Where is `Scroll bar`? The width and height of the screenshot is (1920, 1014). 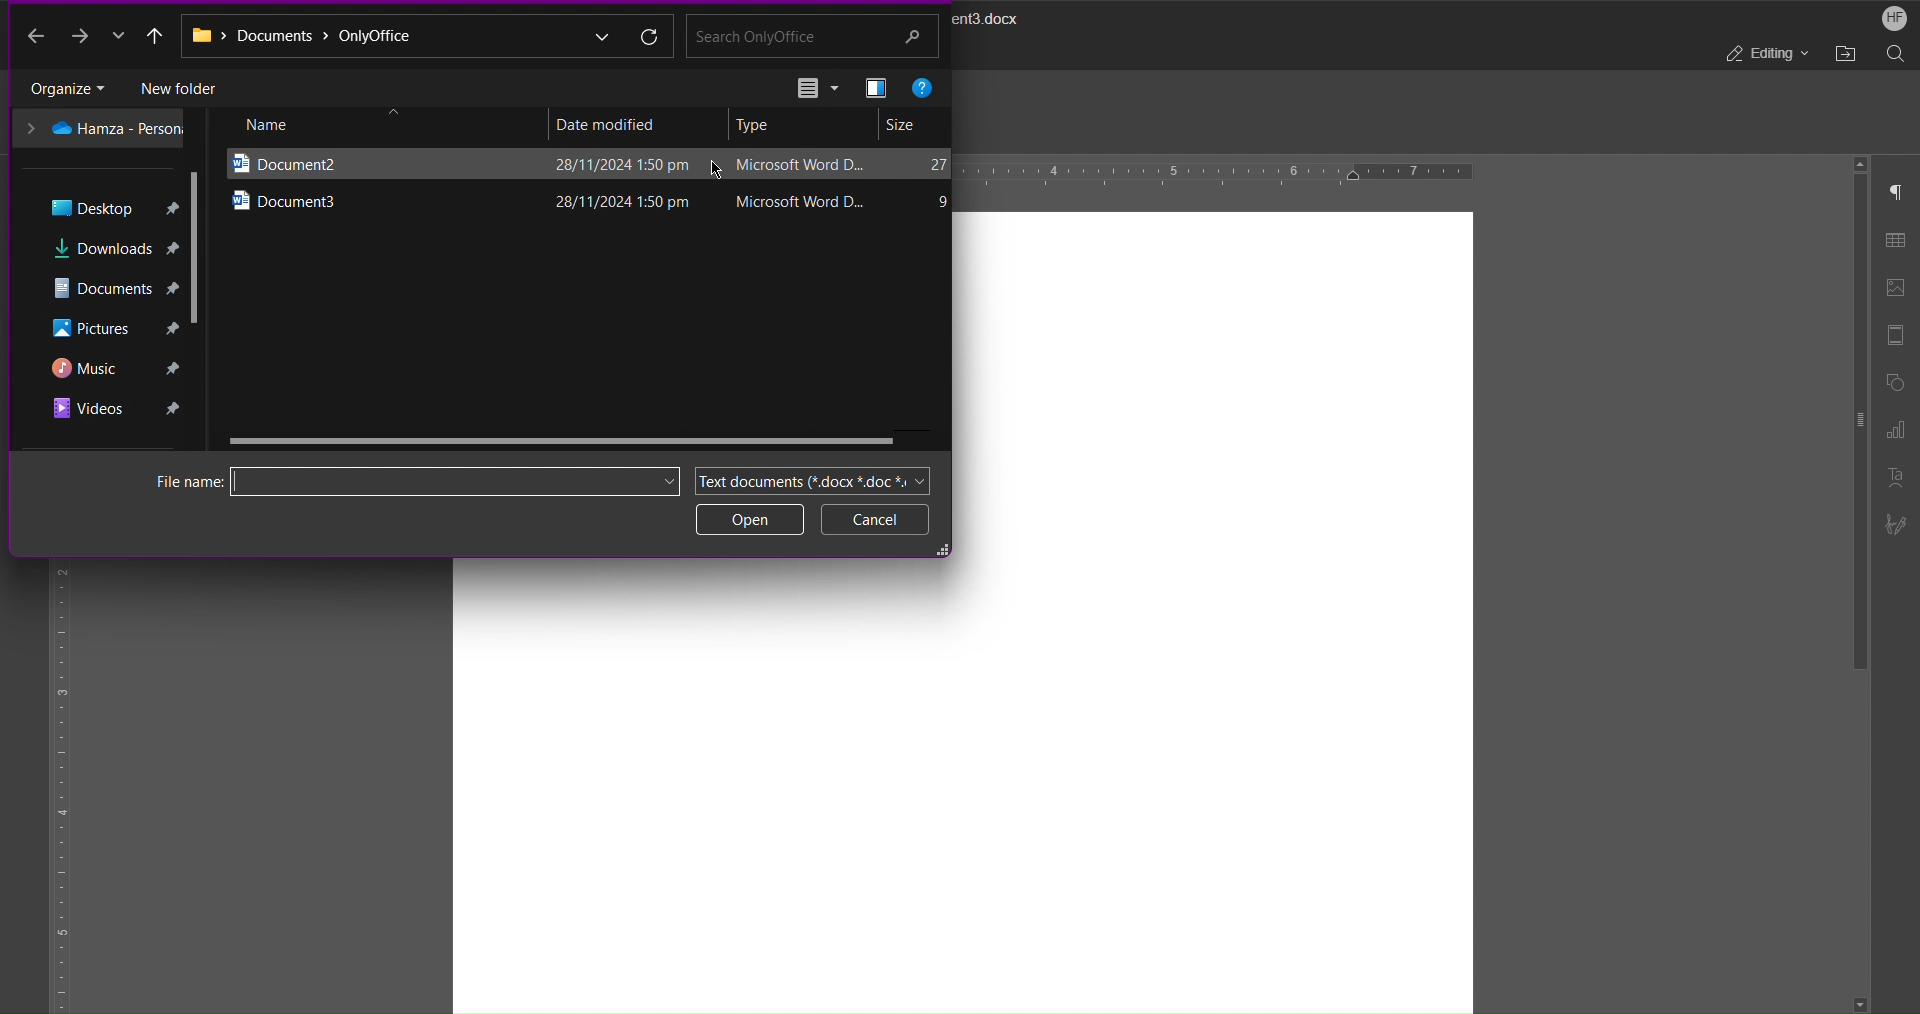 Scroll bar is located at coordinates (197, 245).